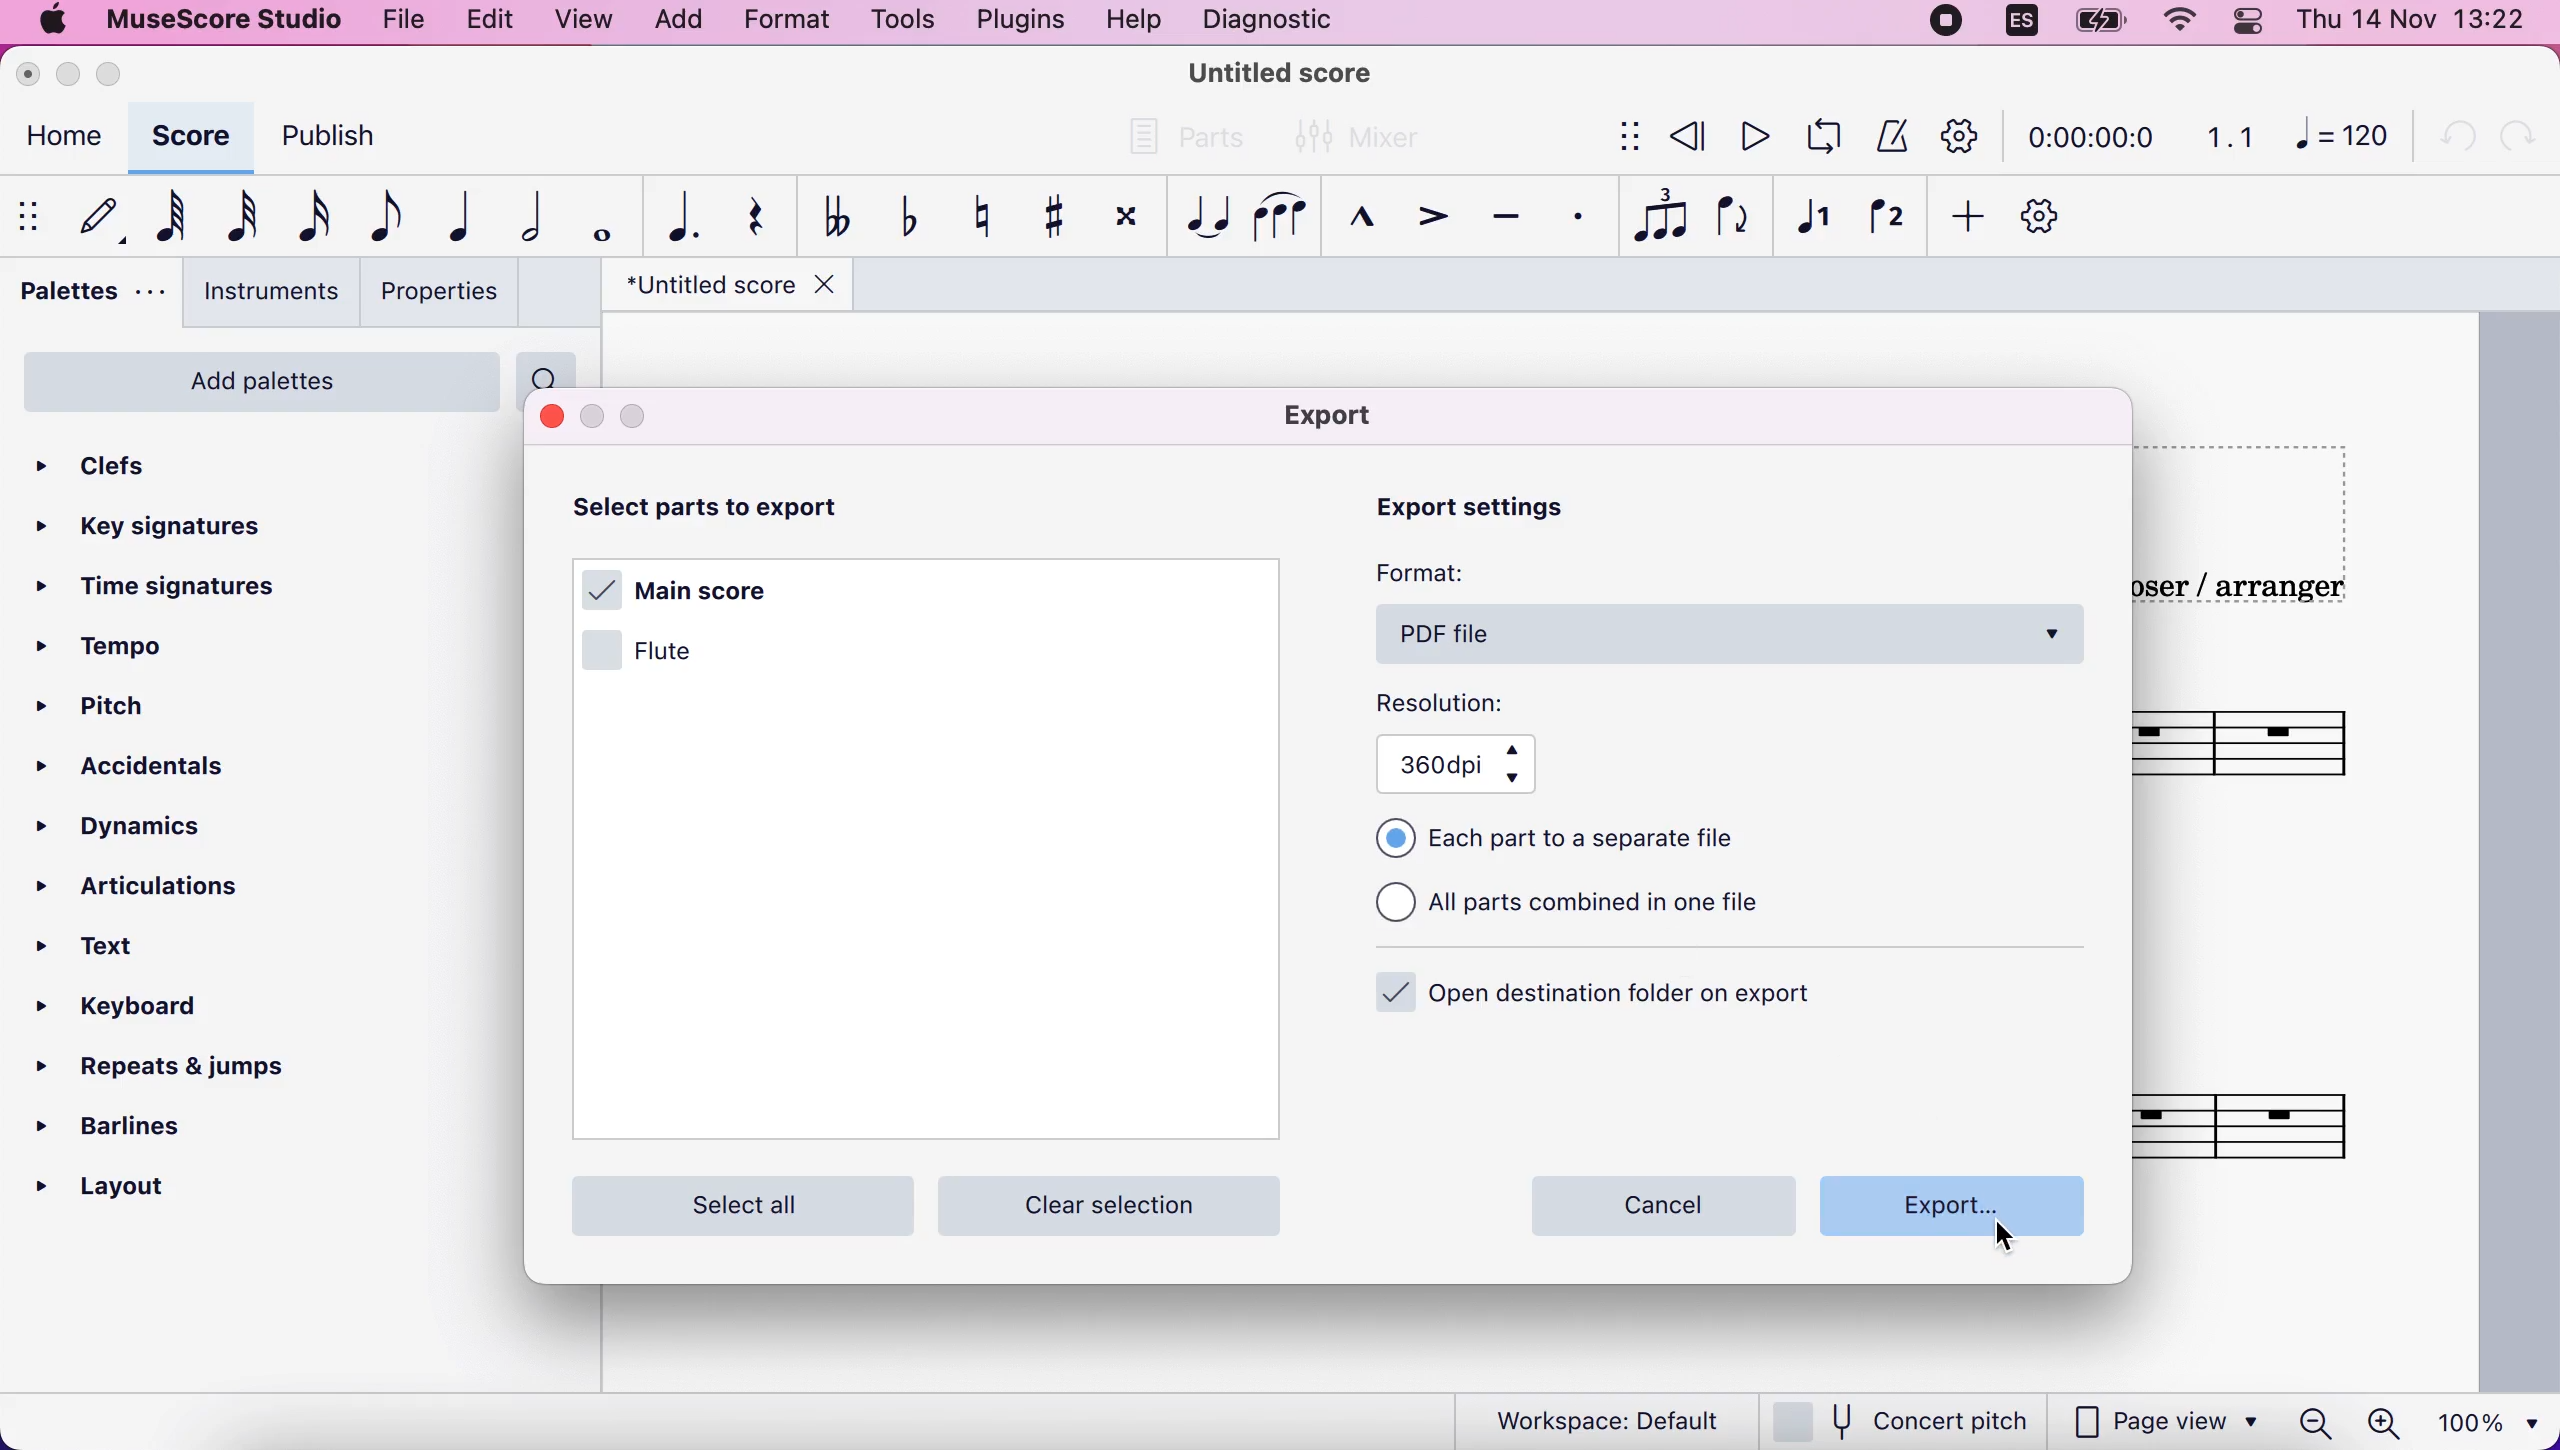 The height and width of the screenshot is (1450, 2560). I want to click on staccato, so click(1573, 220).